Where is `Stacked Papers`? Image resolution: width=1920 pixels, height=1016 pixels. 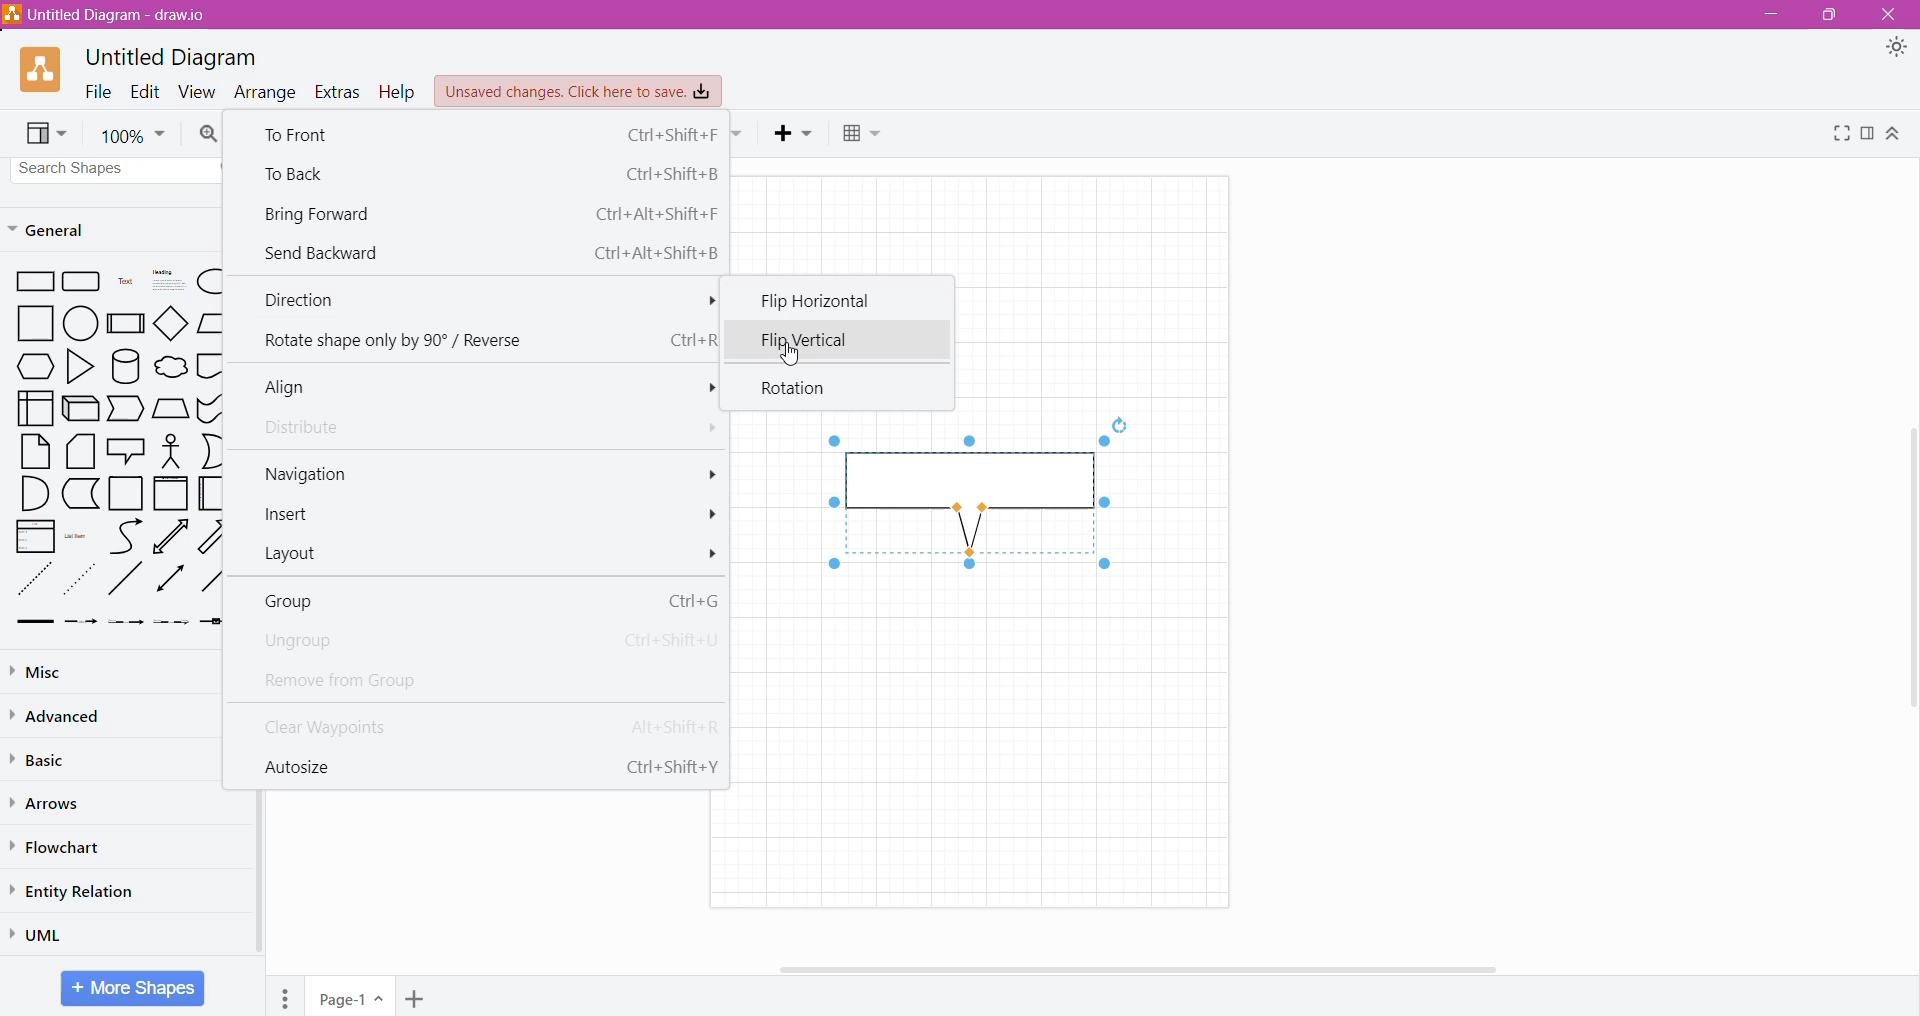 Stacked Papers is located at coordinates (81, 452).